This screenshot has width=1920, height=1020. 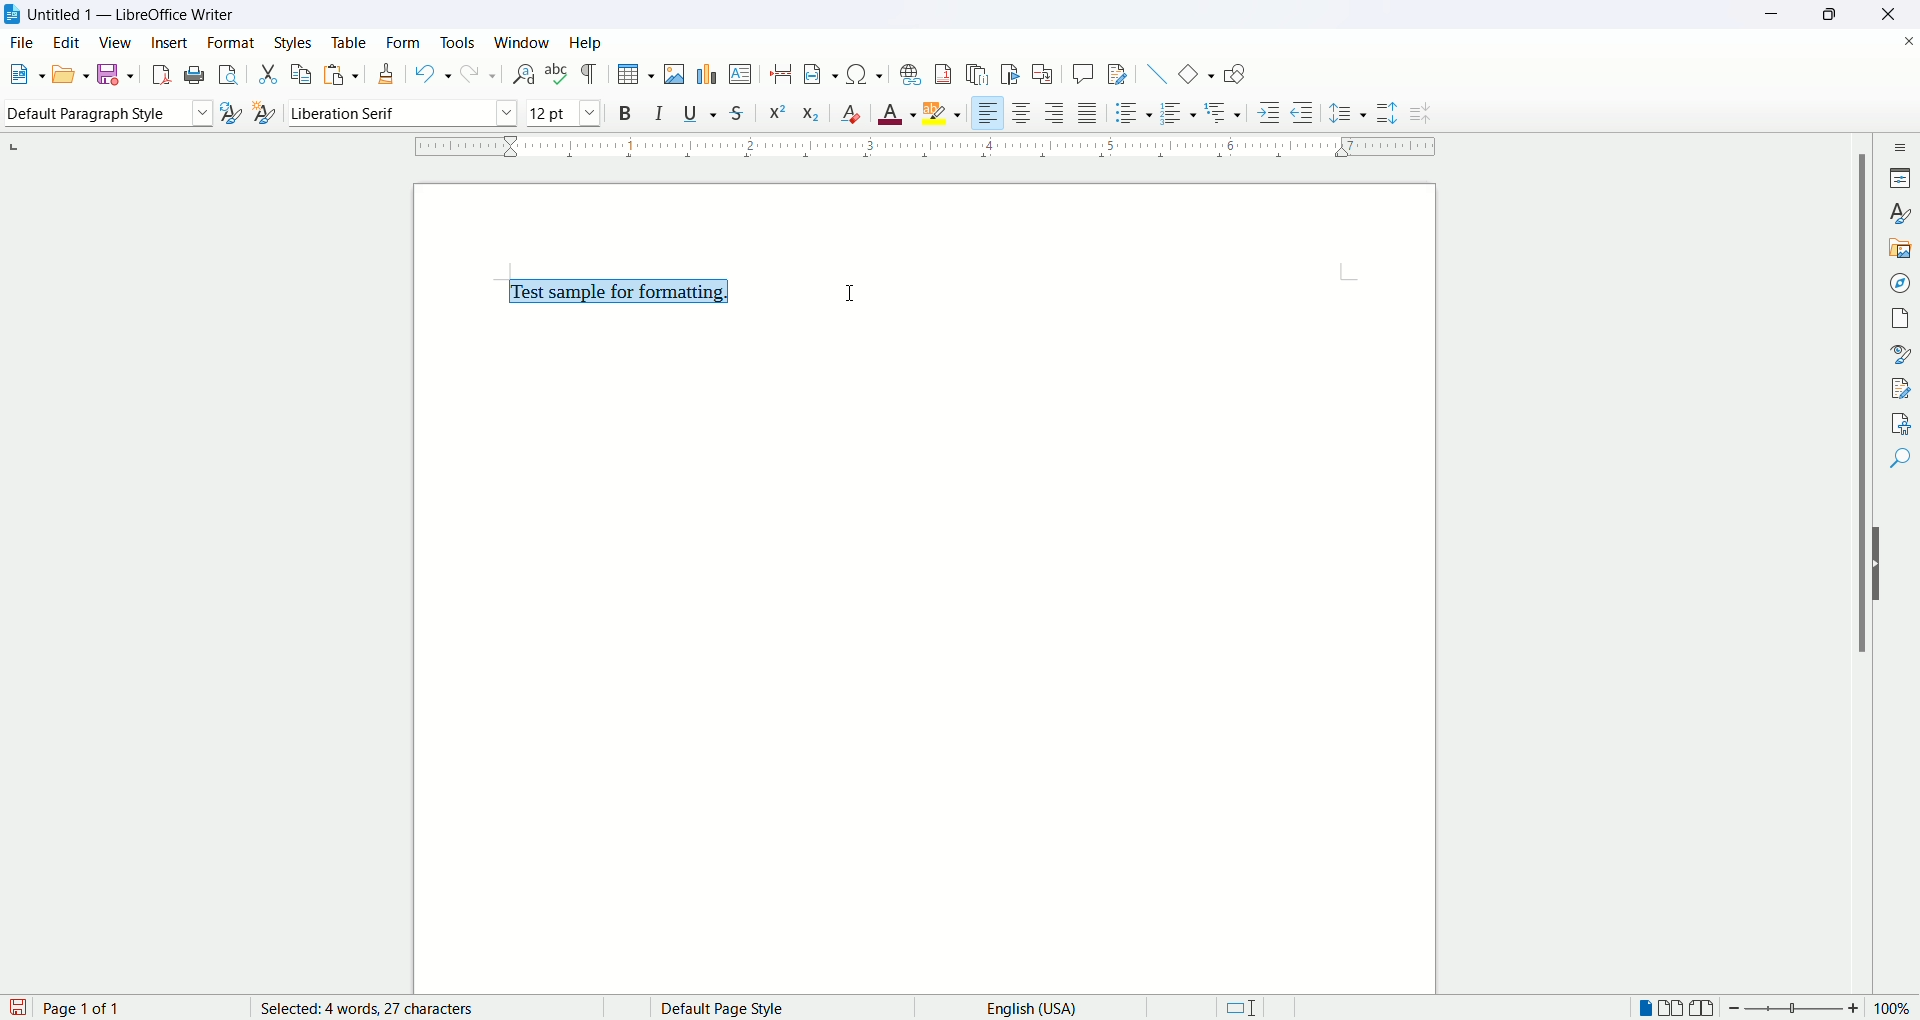 What do you see at coordinates (371, 1008) in the screenshot?
I see `words and characters` at bounding box center [371, 1008].